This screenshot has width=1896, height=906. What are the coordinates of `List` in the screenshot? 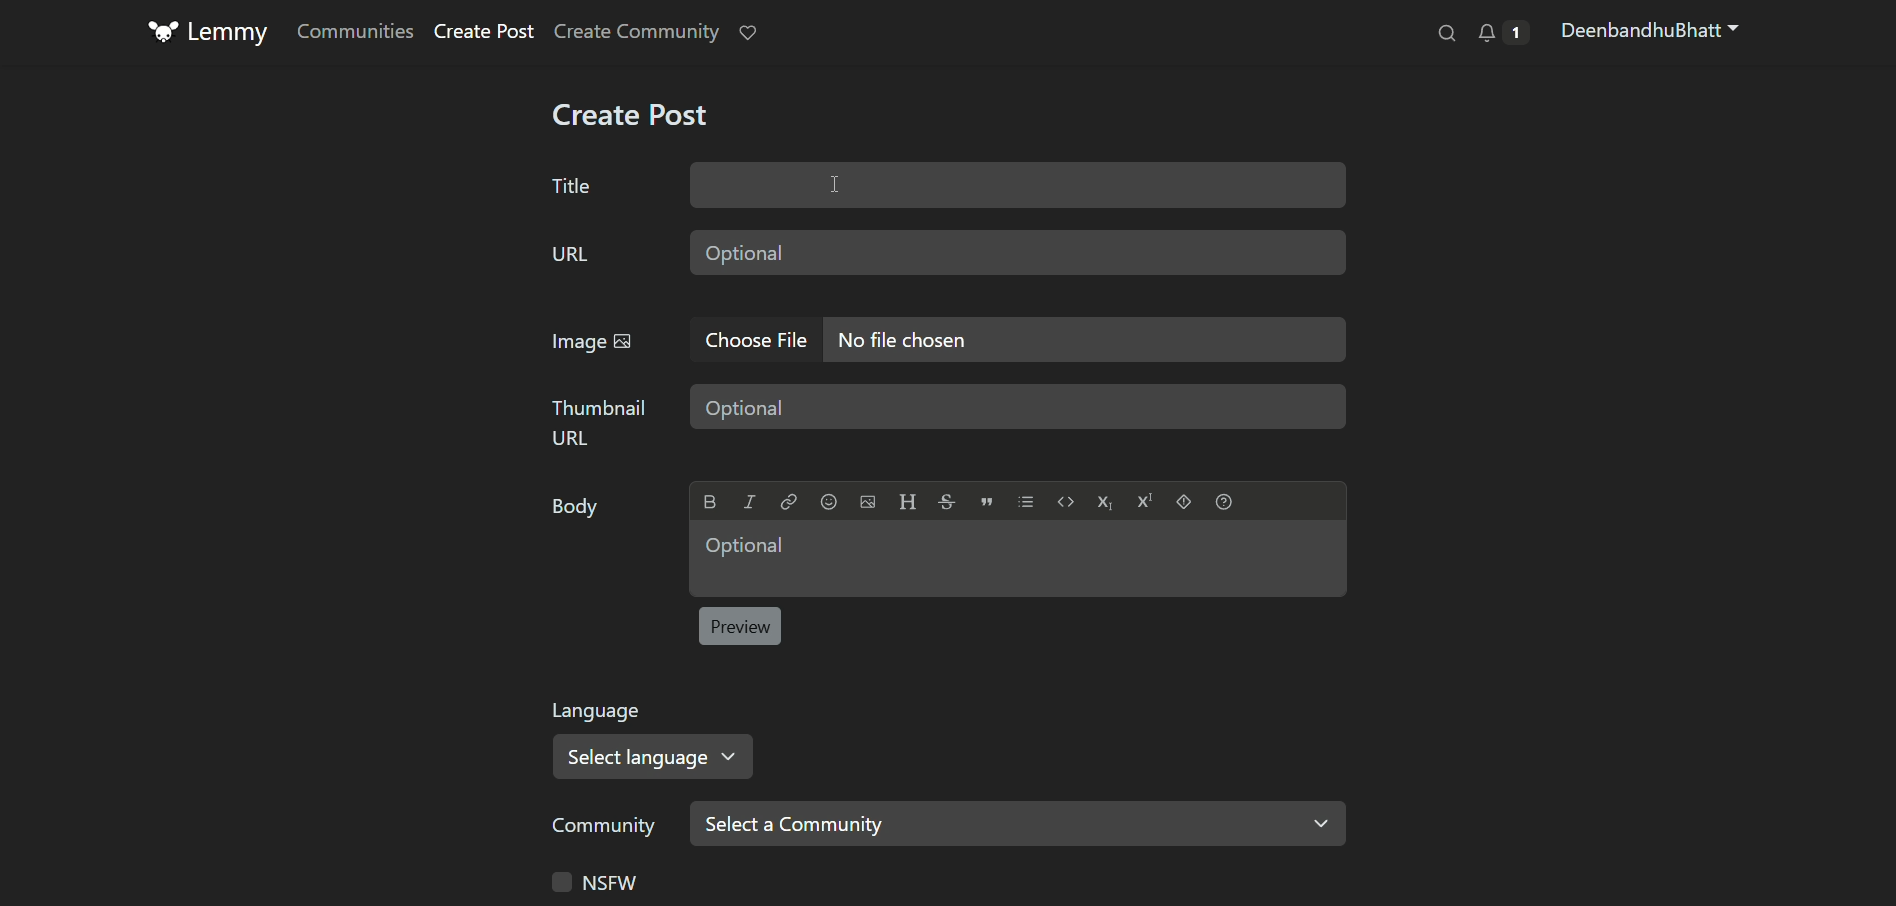 It's located at (1026, 501).